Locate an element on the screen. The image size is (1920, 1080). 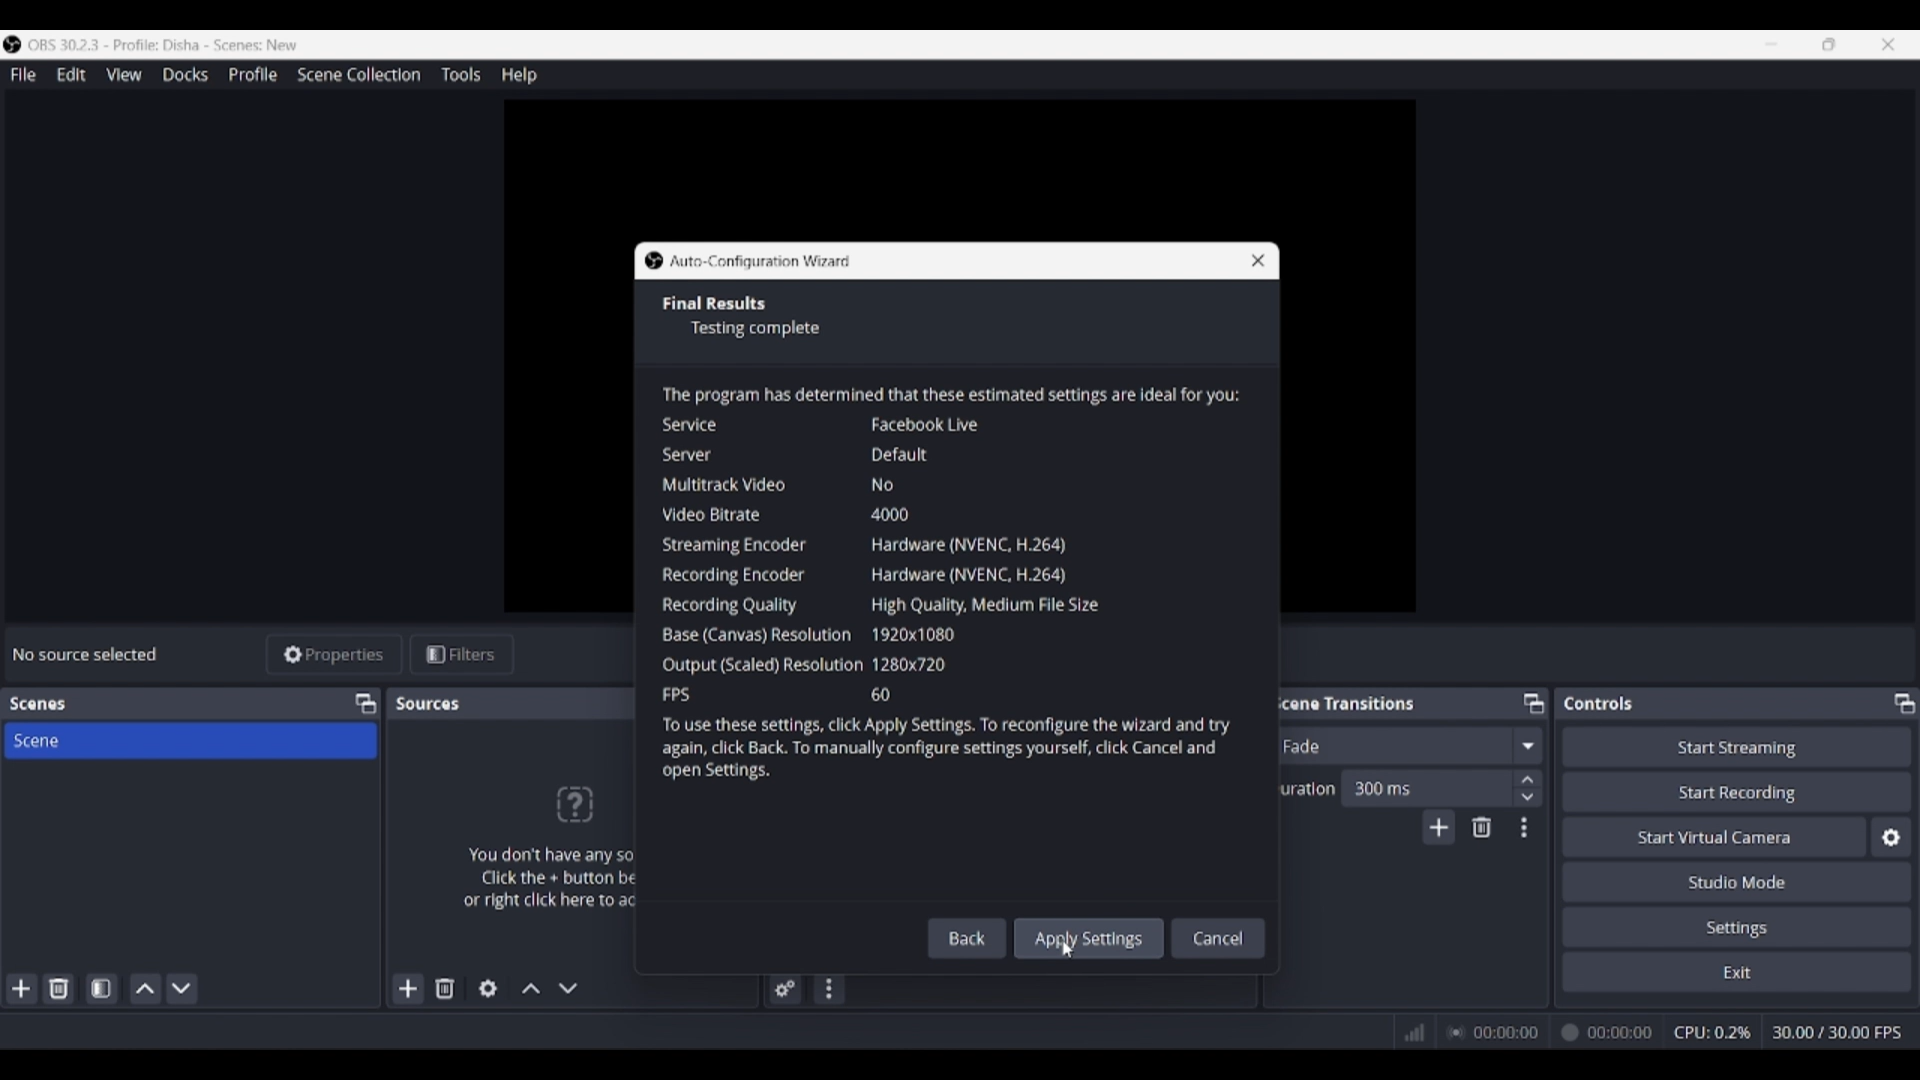
Move scene down is located at coordinates (181, 989).